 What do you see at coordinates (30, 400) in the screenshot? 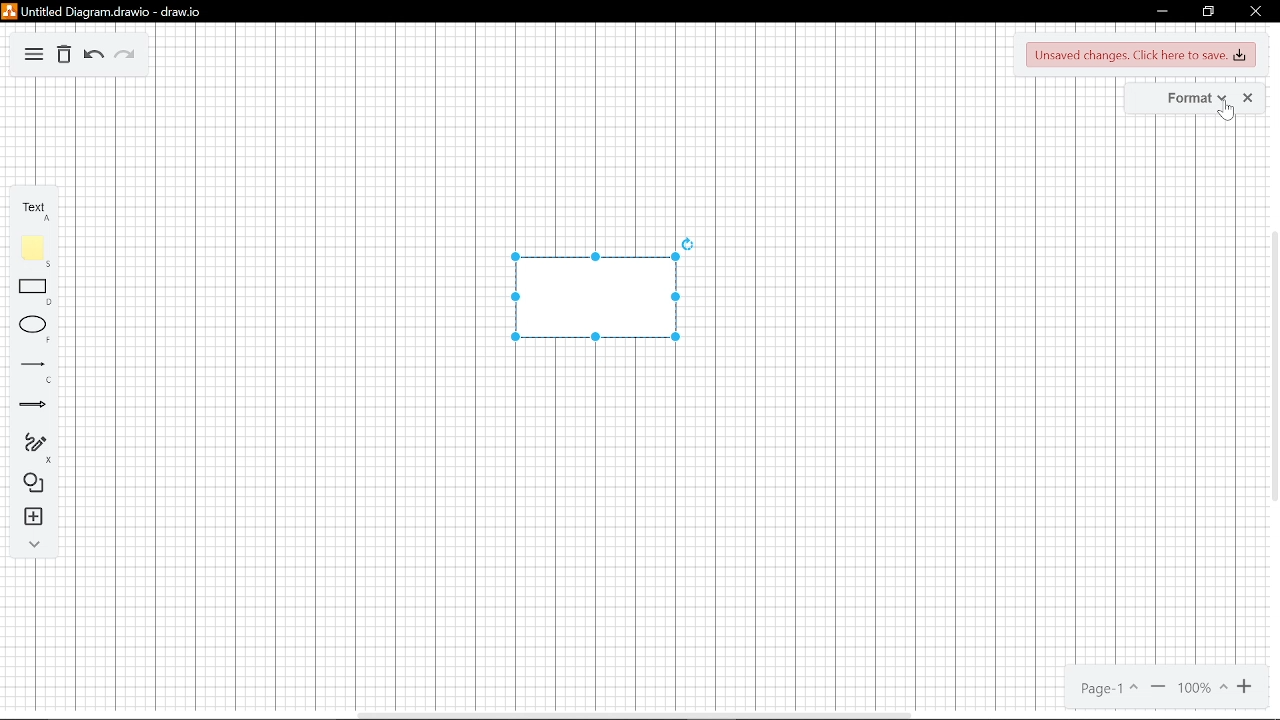
I see `arrow` at bounding box center [30, 400].